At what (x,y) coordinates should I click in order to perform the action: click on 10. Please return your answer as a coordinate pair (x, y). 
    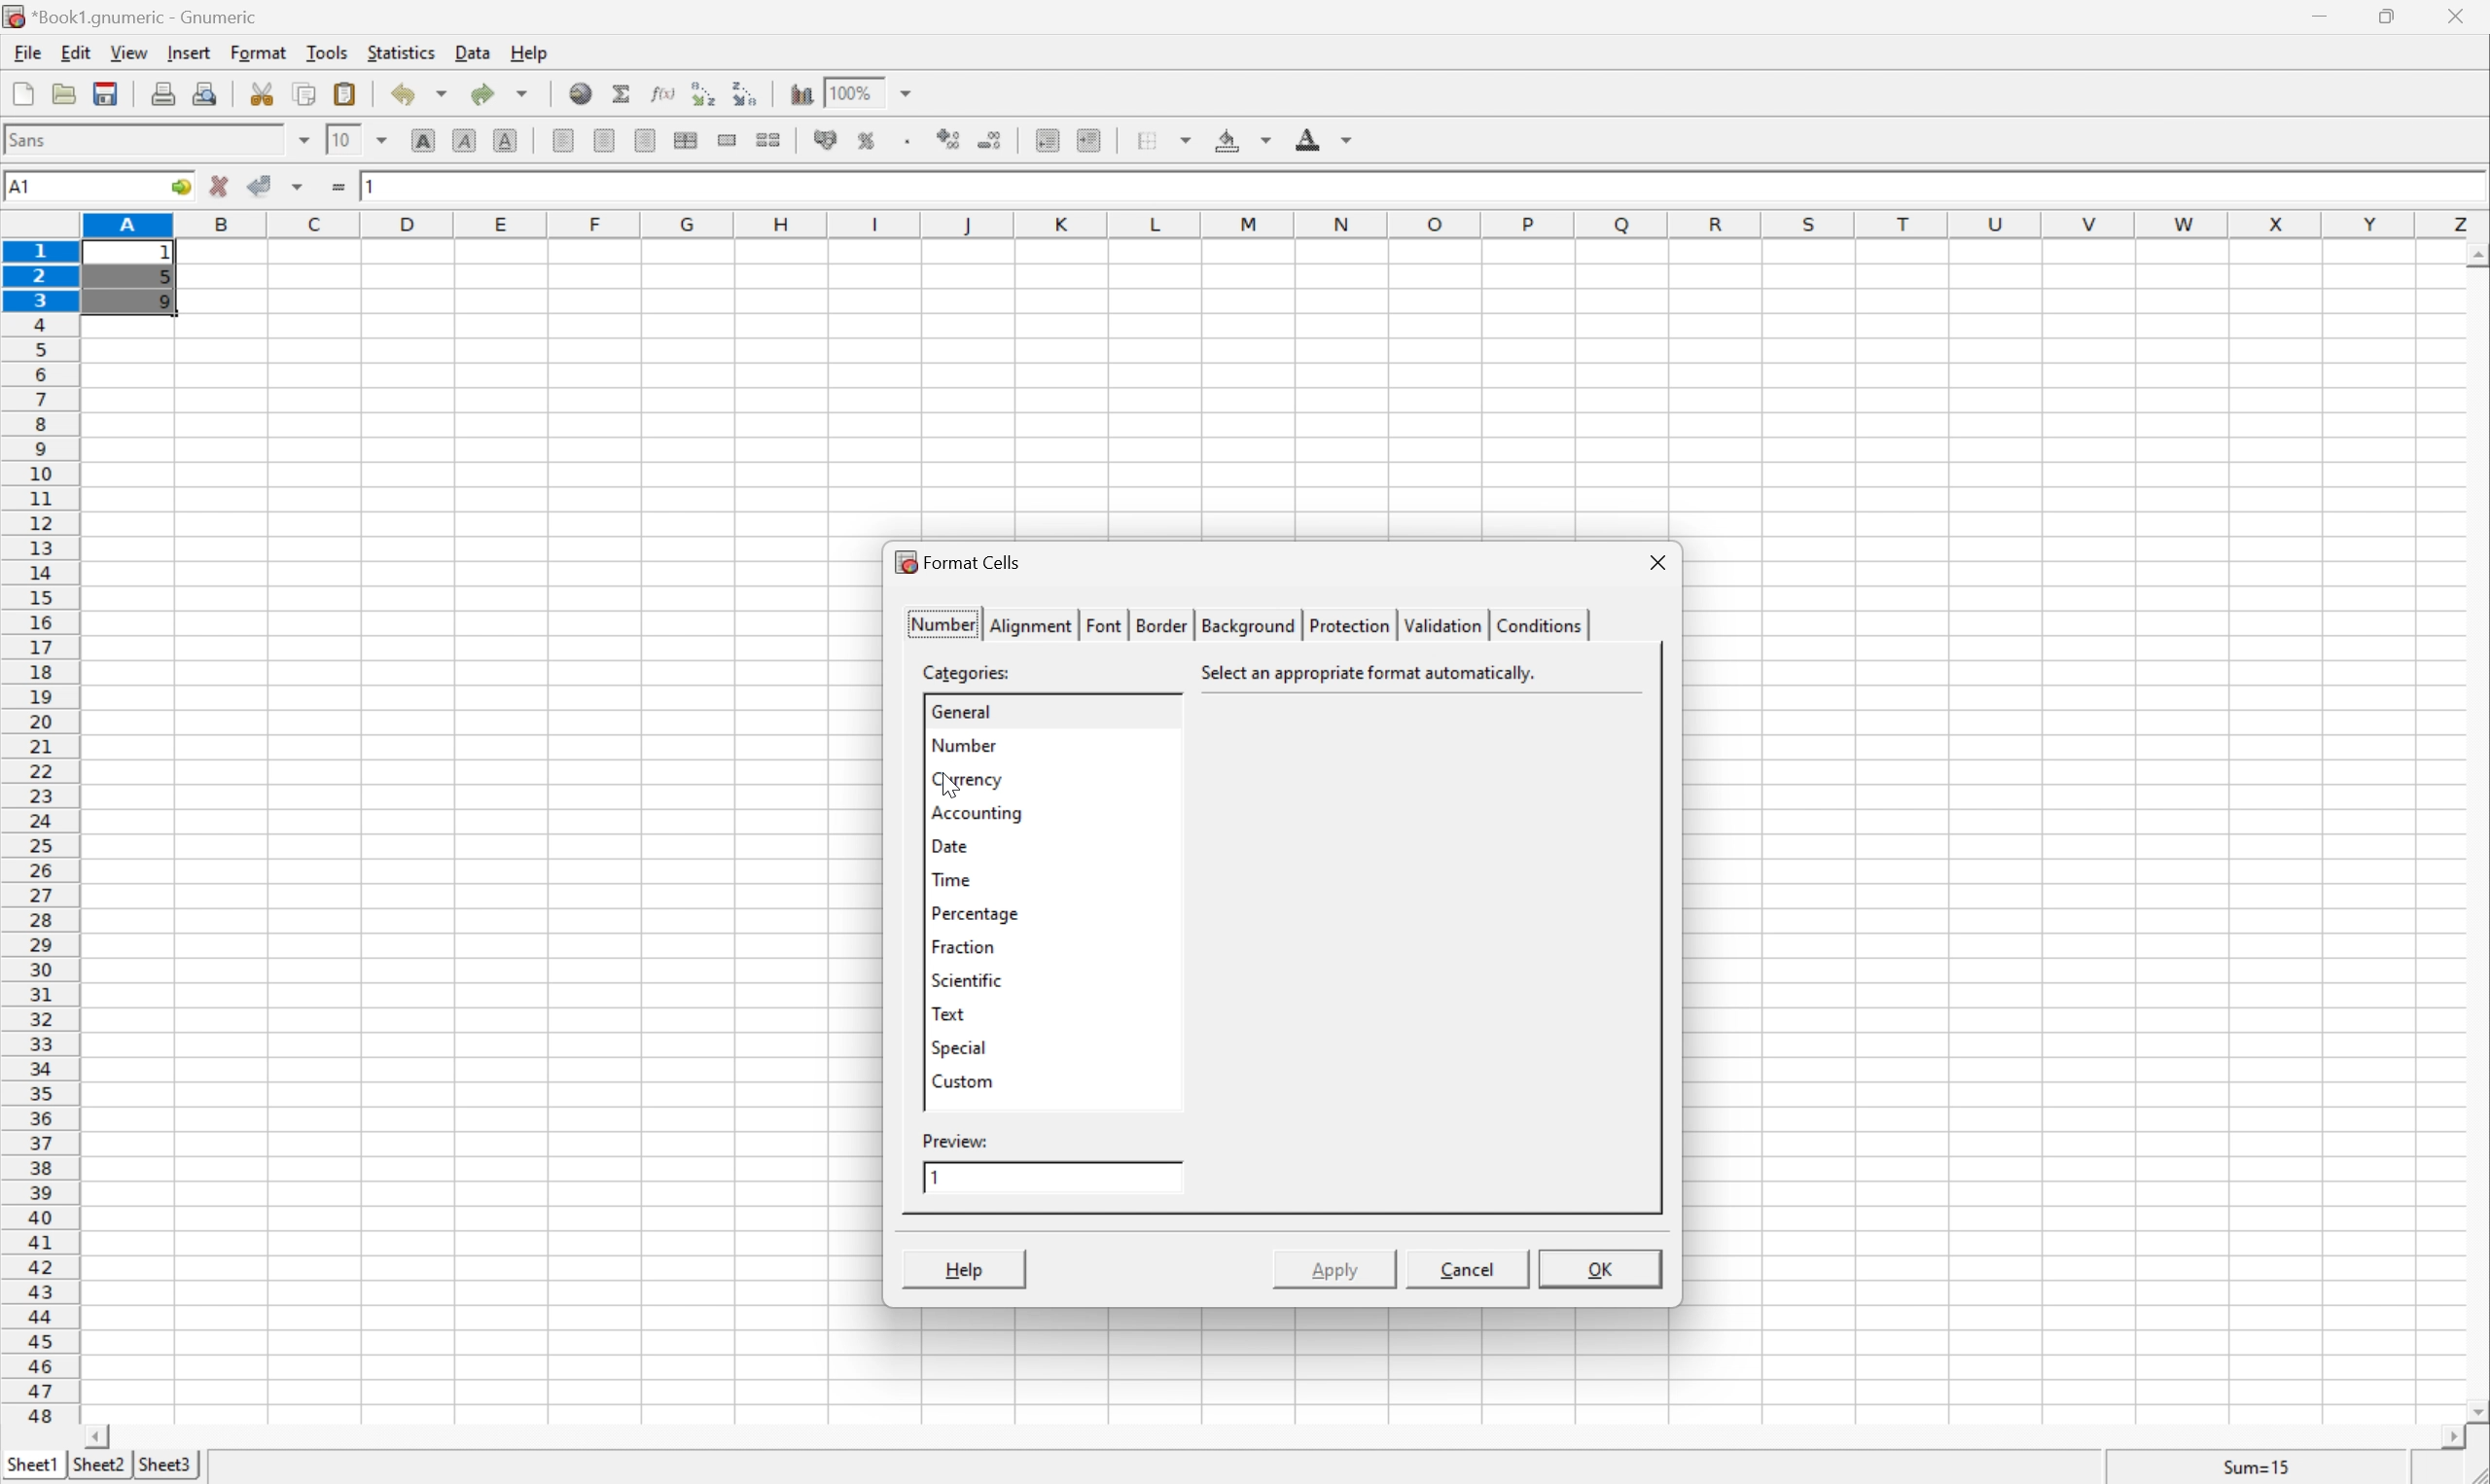
    Looking at the image, I should click on (341, 138).